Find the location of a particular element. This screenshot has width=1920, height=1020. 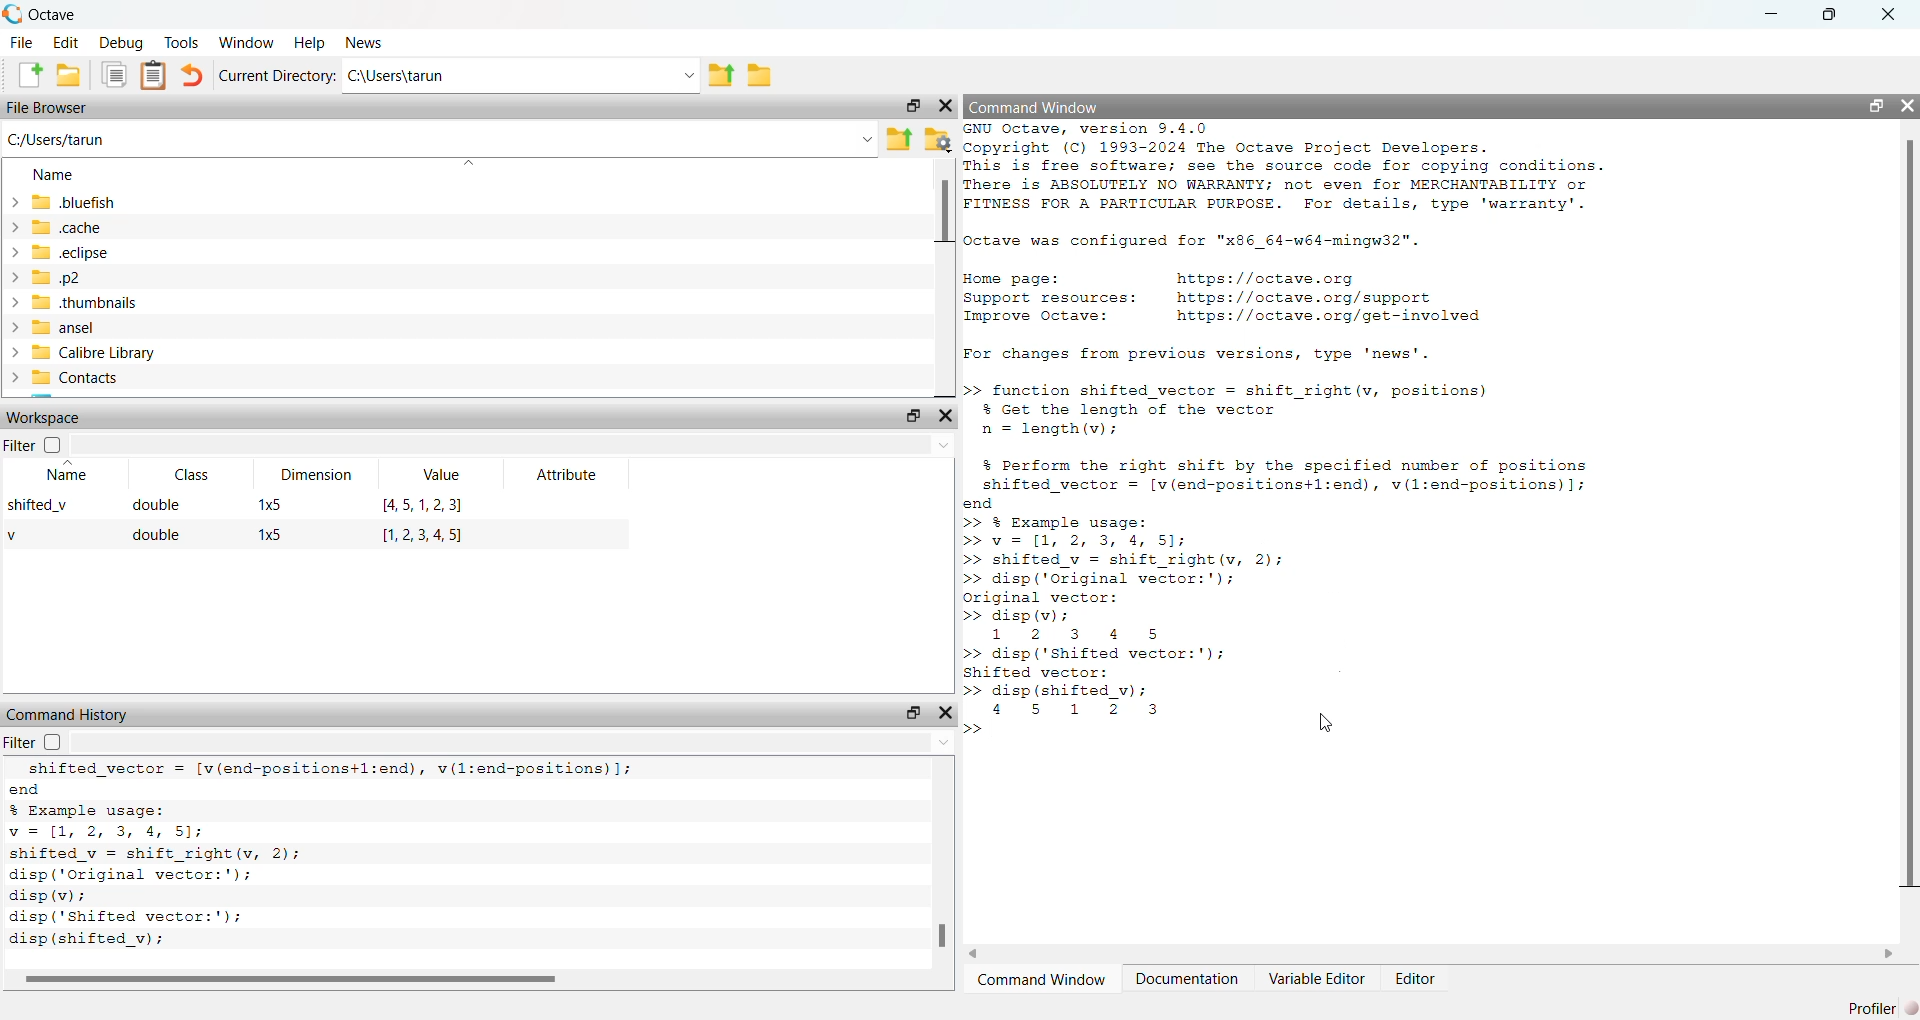

name is located at coordinates (56, 175).